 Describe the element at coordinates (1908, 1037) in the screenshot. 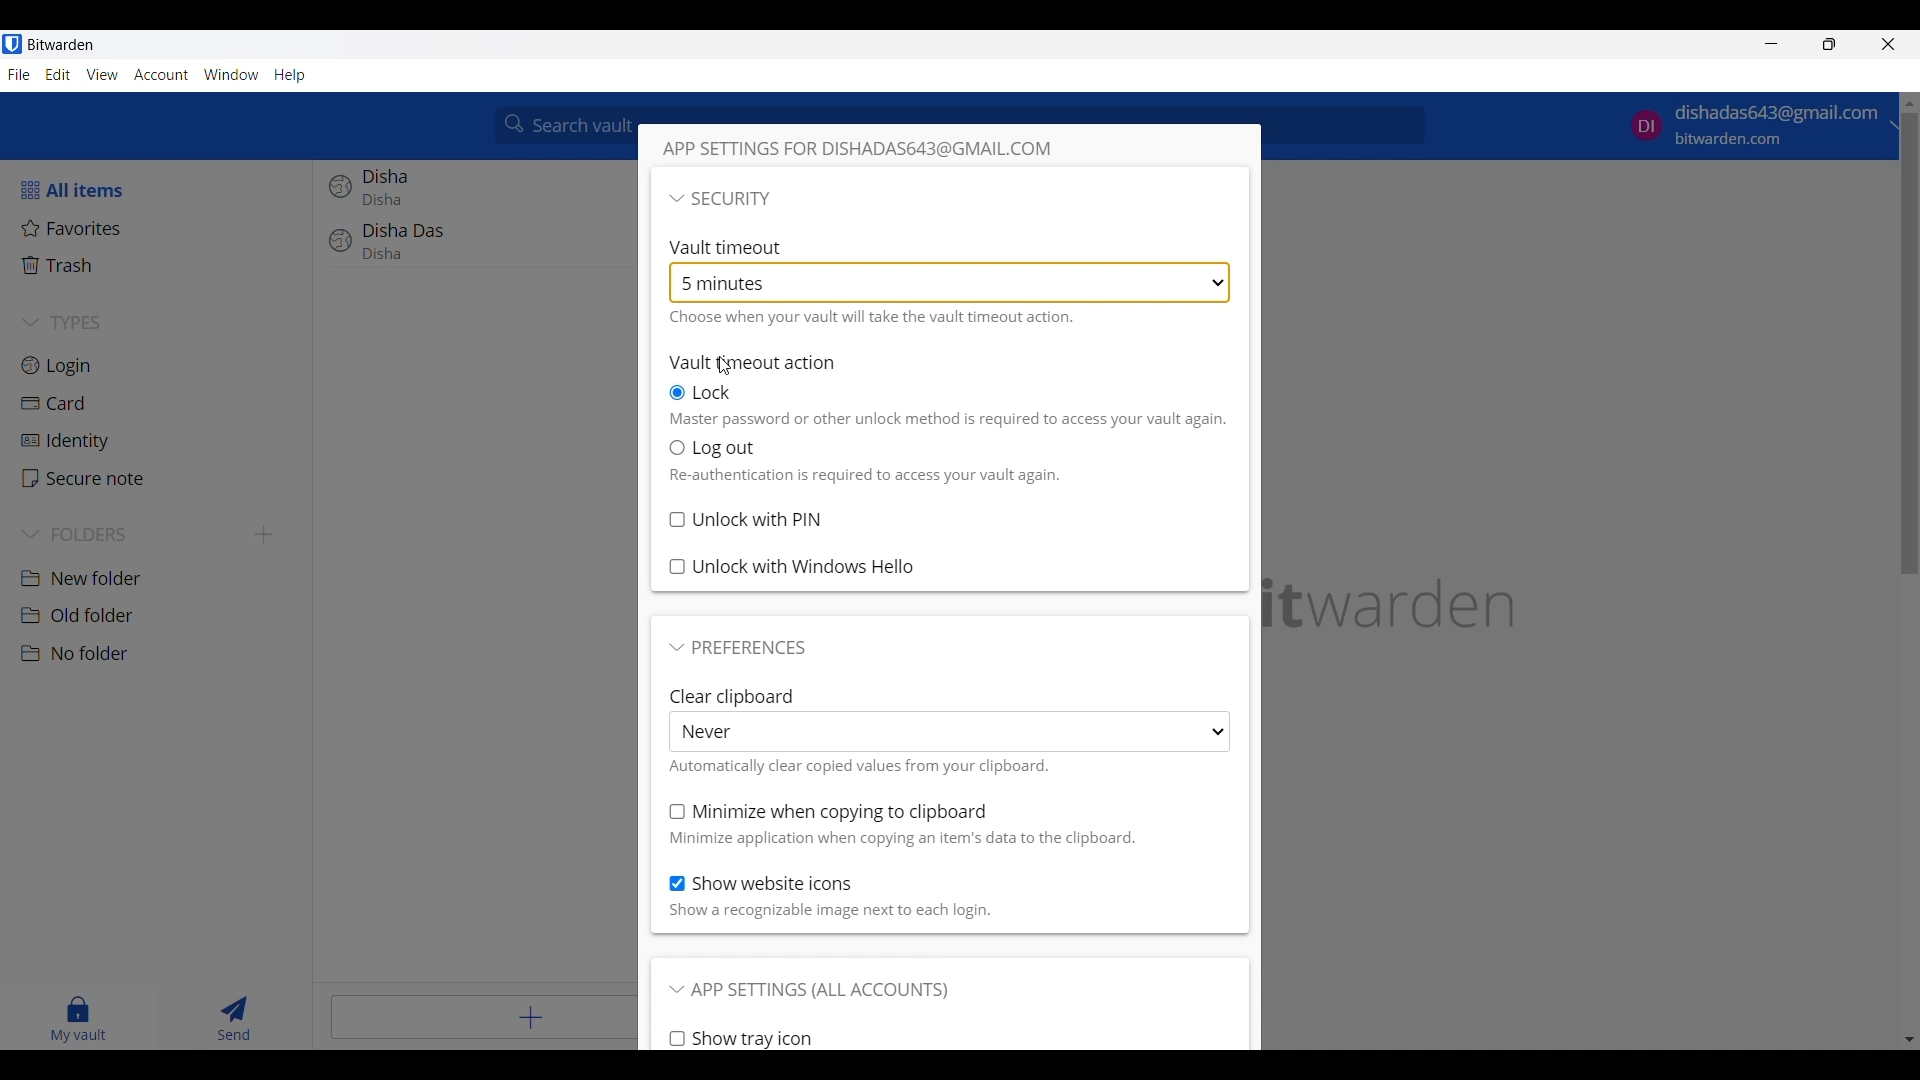

I see `move down` at that location.